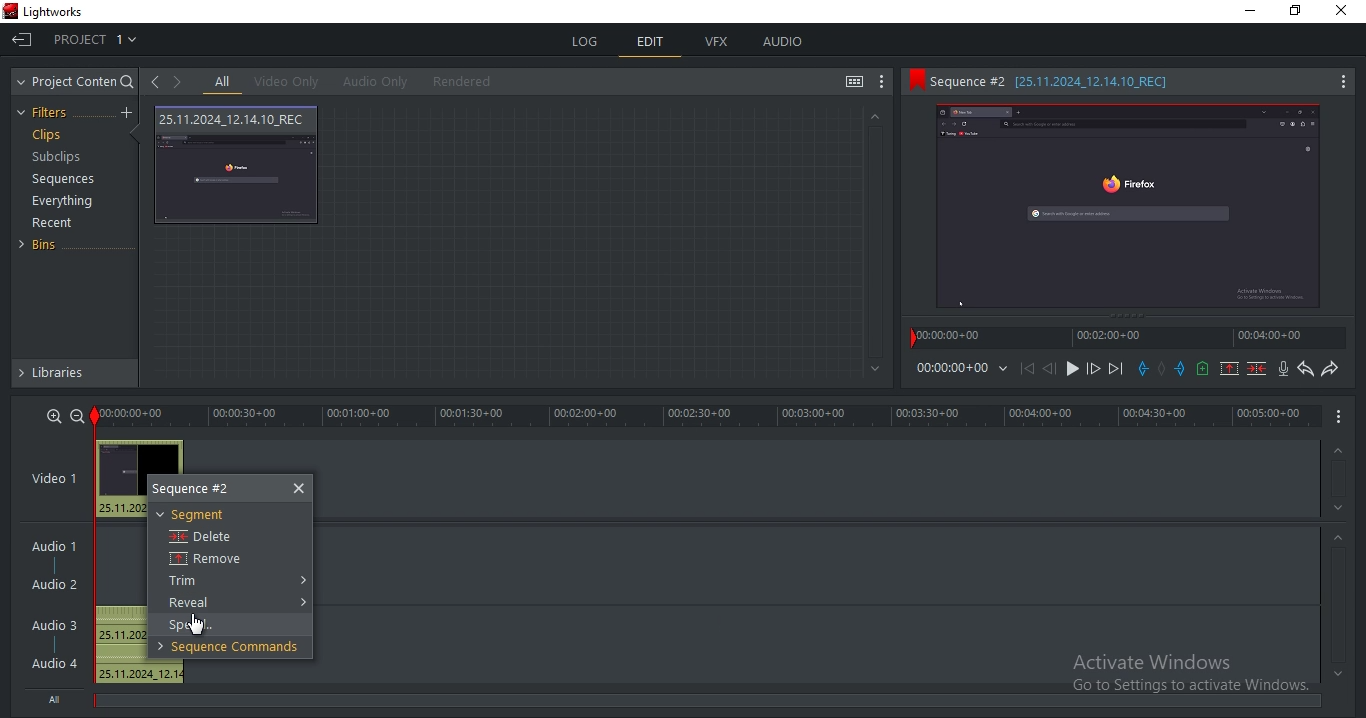 The height and width of the screenshot is (718, 1366). I want to click on clips, so click(50, 136).